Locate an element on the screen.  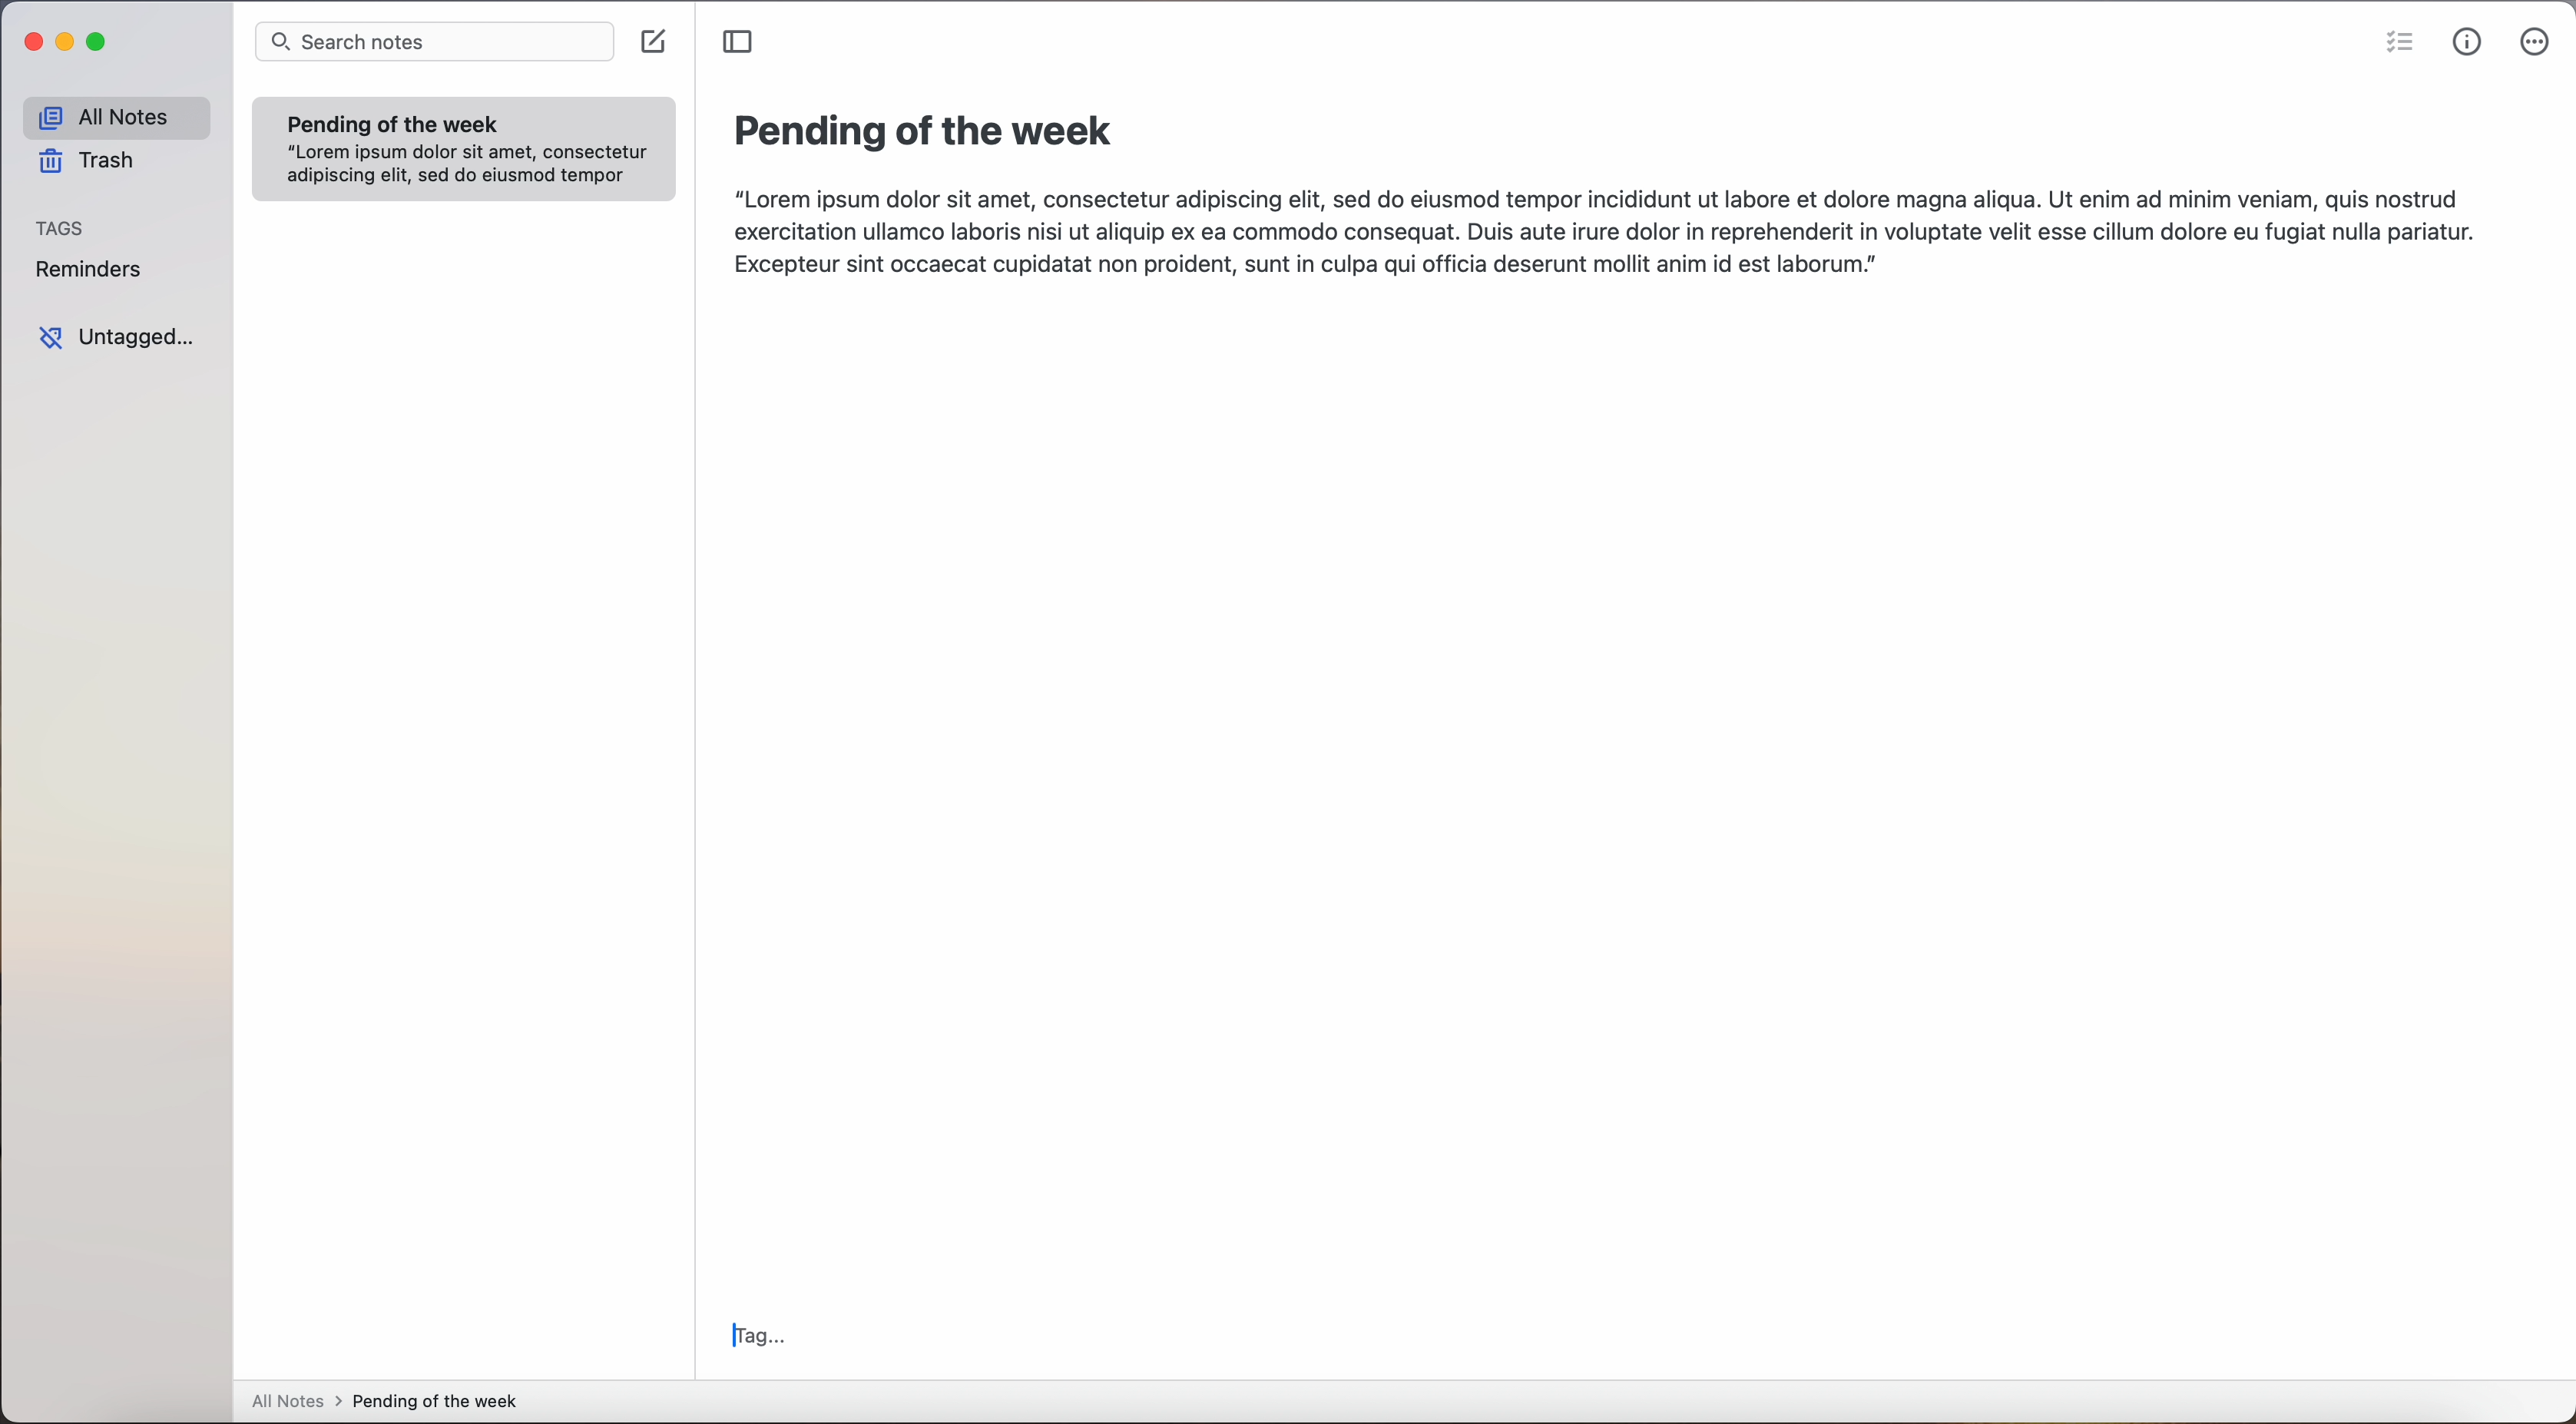
search notes is located at coordinates (436, 43).